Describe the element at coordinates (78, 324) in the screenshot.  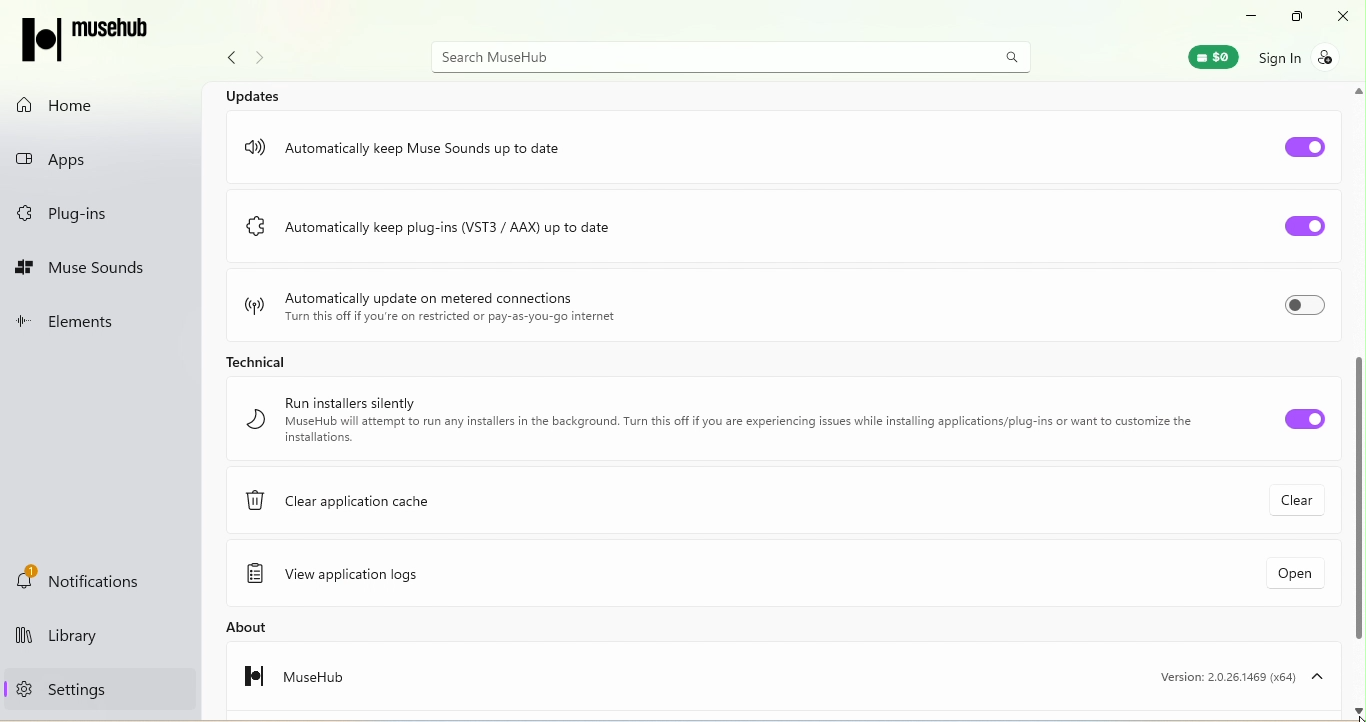
I see `Elements` at that location.